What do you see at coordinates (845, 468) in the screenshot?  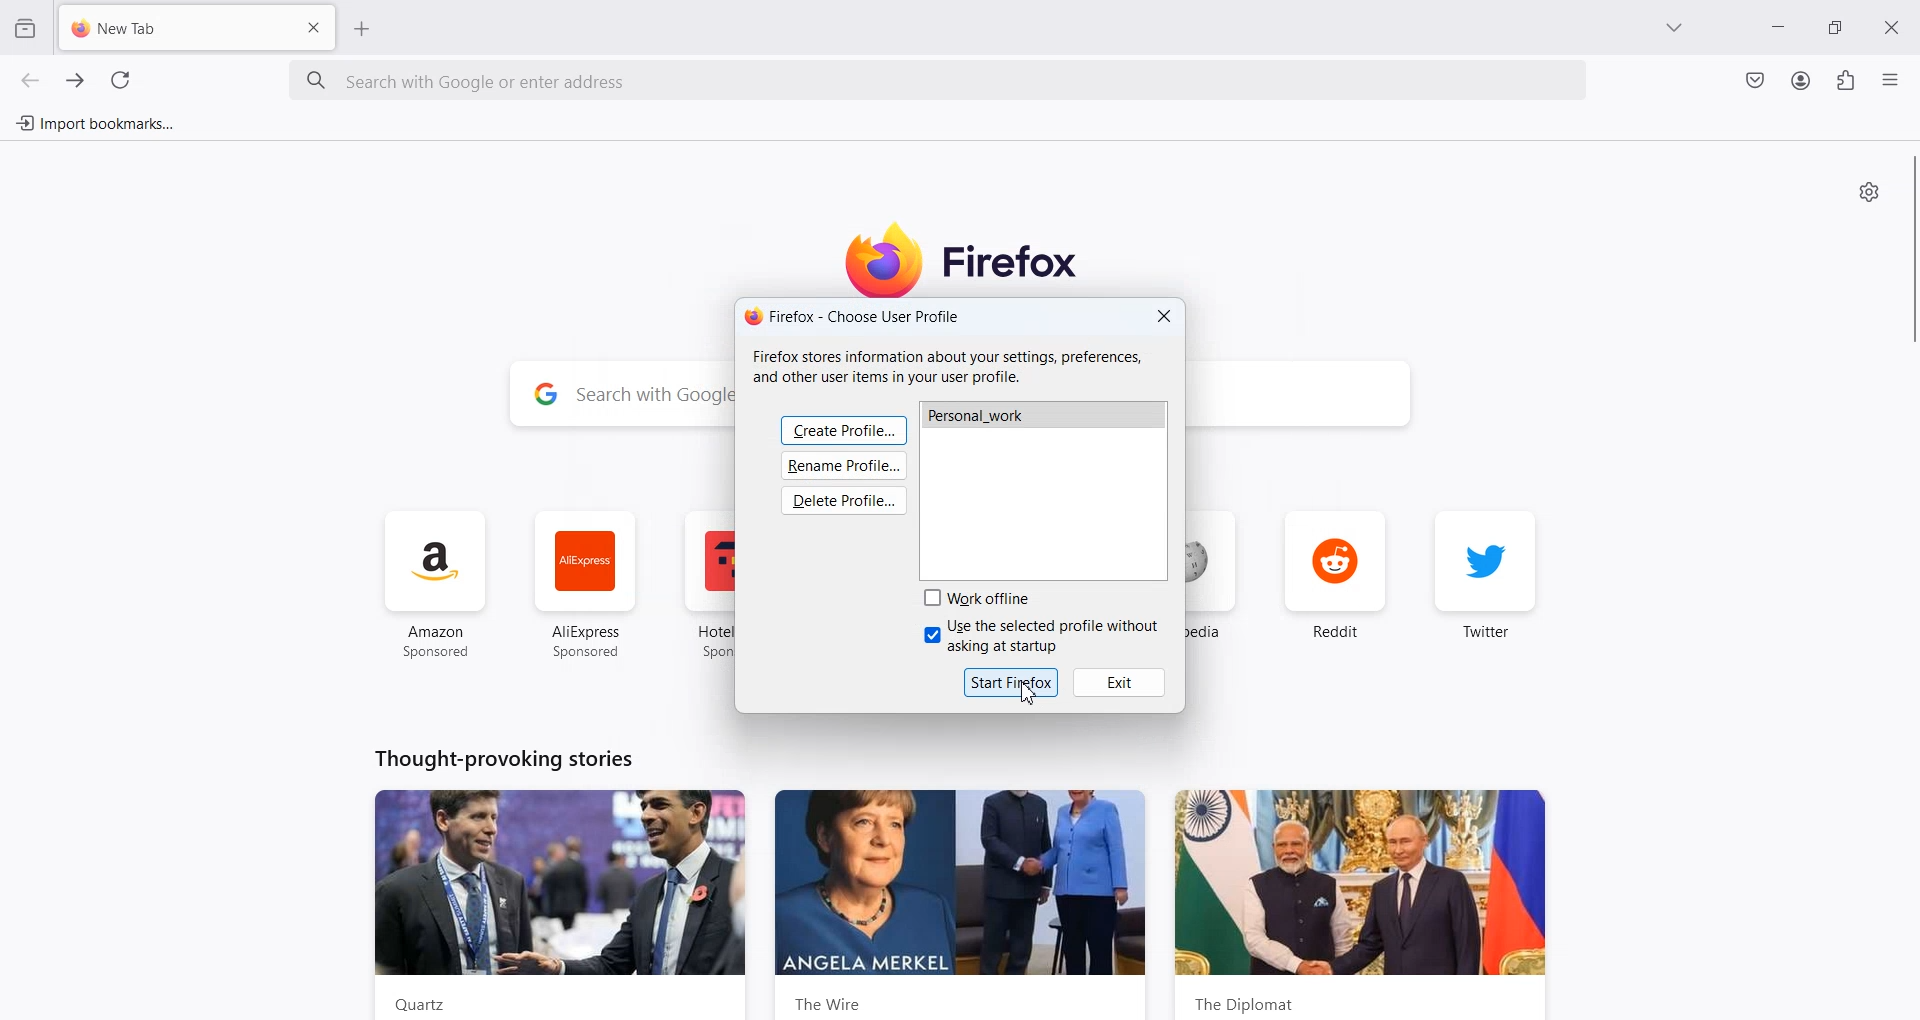 I see `Rename Profile` at bounding box center [845, 468].